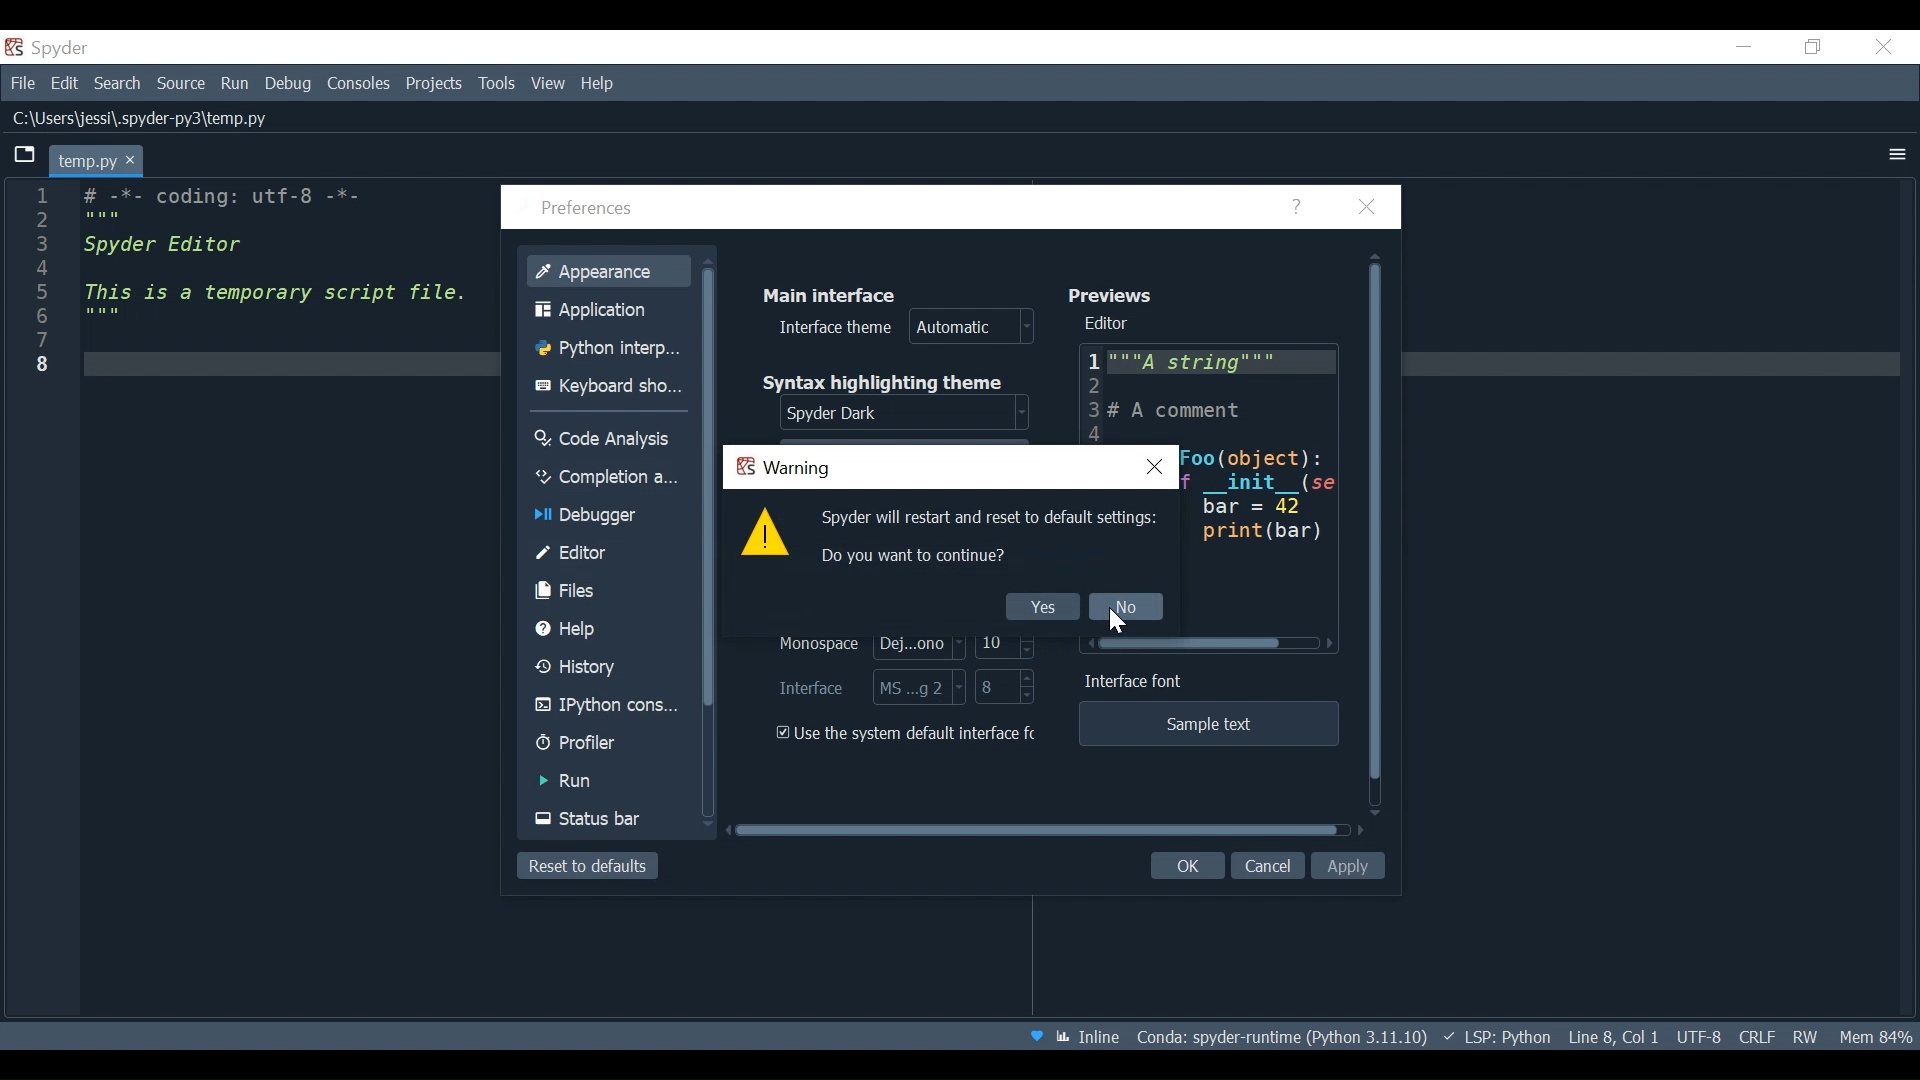 This screenshot has height=1080, width=1920. What do you see at coordinates (1006, 642) in the screenshot?
I see `Monospace Font Size` at bounding box center [1006, 642].